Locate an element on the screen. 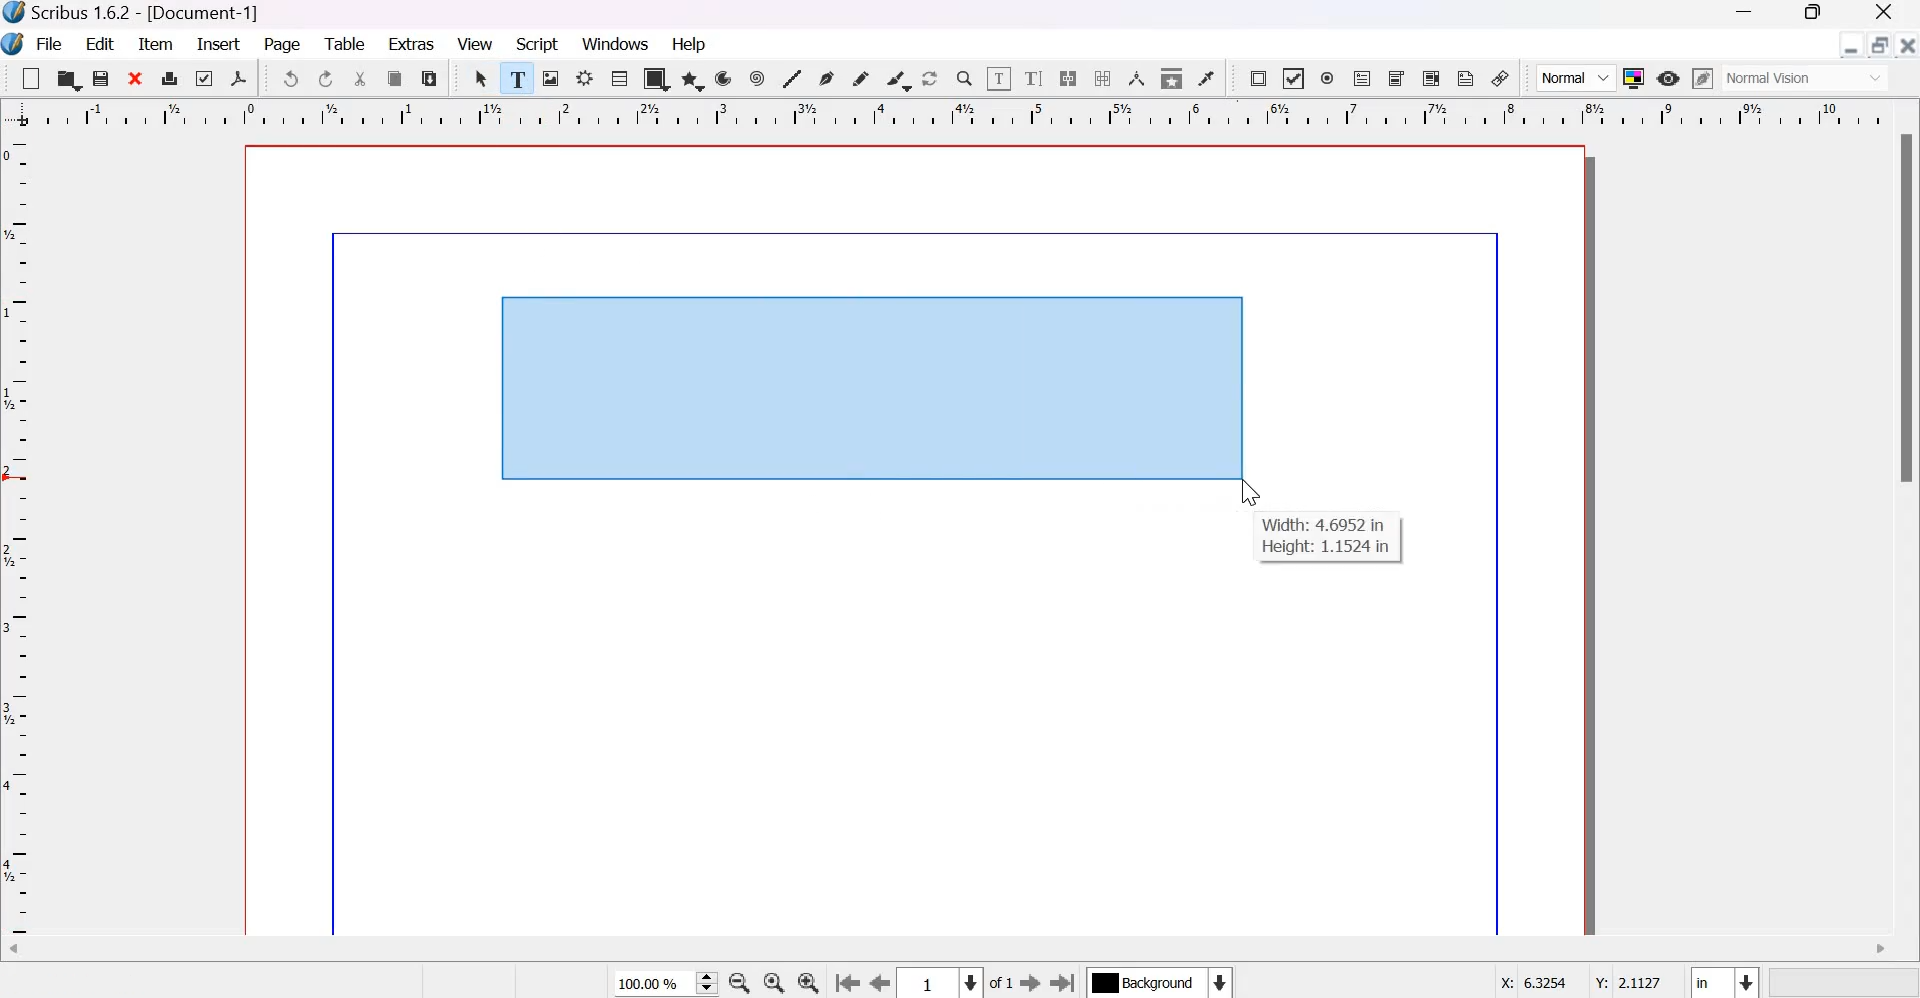   is located at coordinates (344, 44).